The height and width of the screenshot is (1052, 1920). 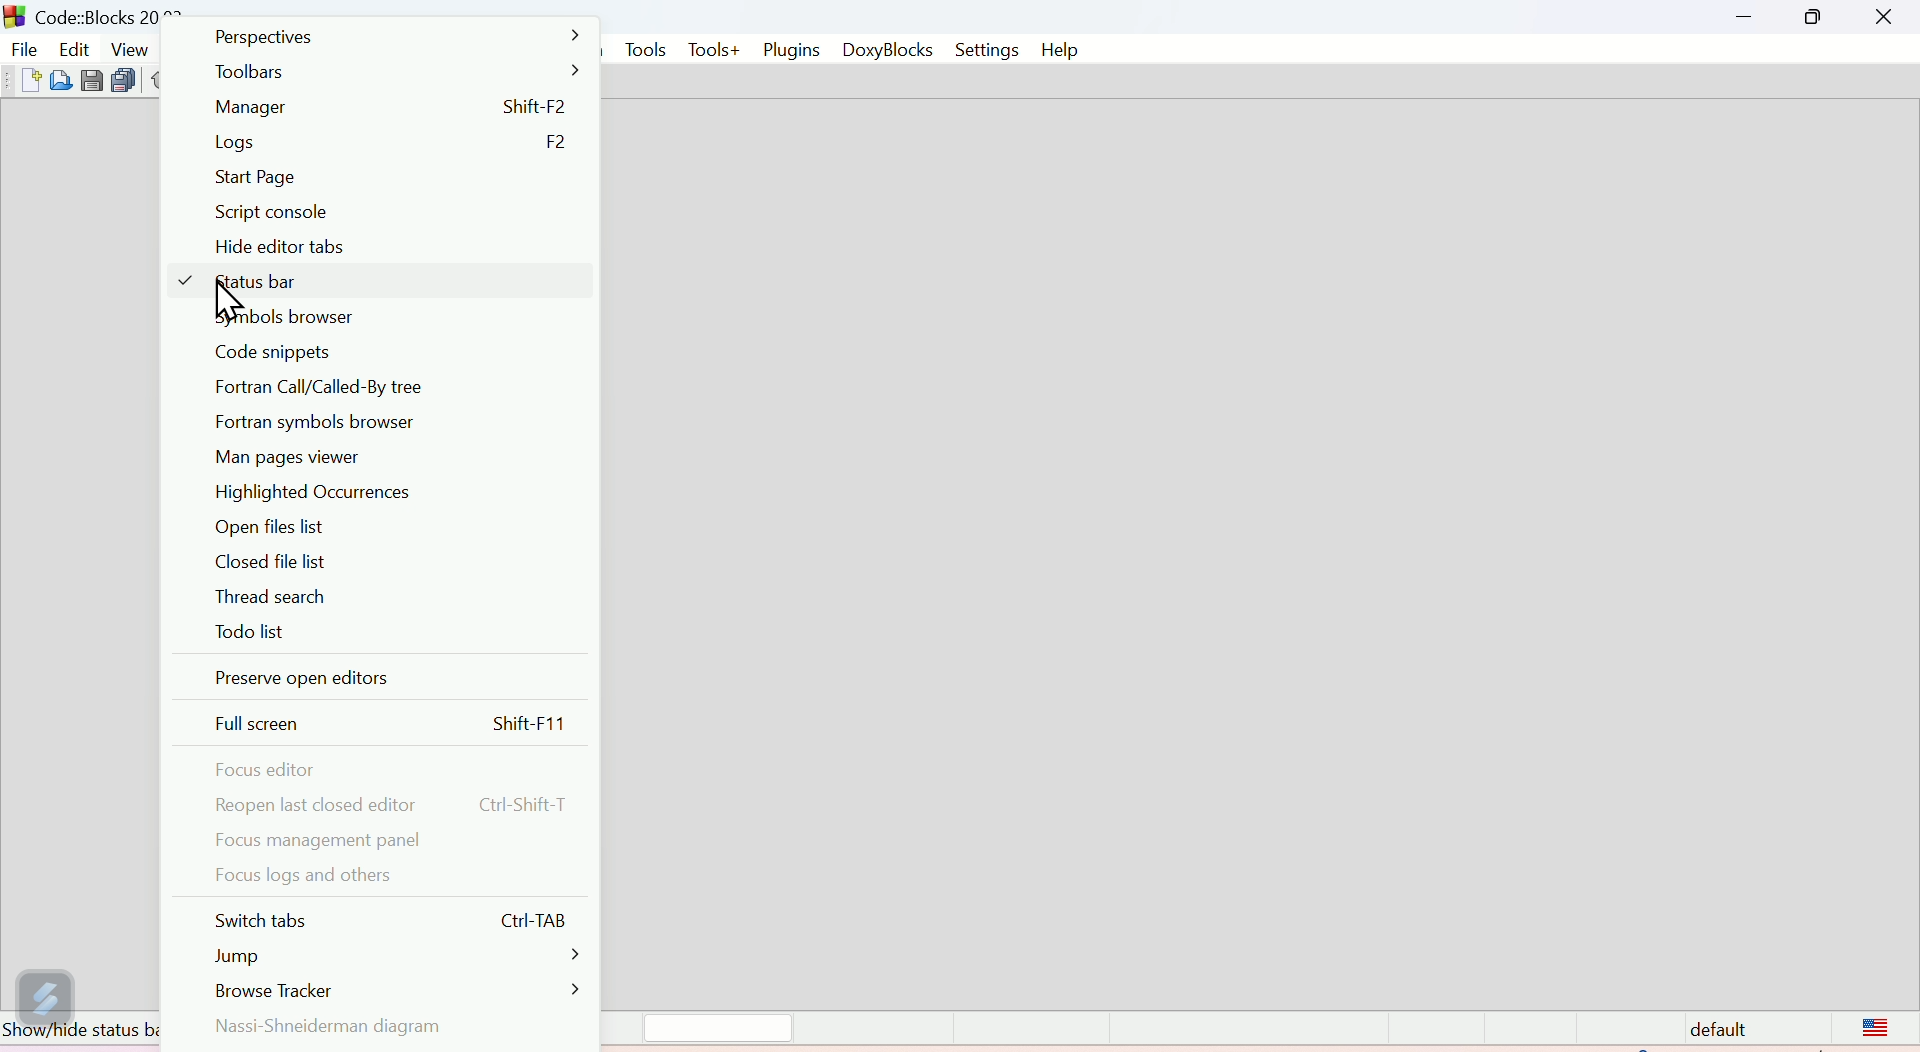 I want to click on Focus editor, so click(x=291, y=765).